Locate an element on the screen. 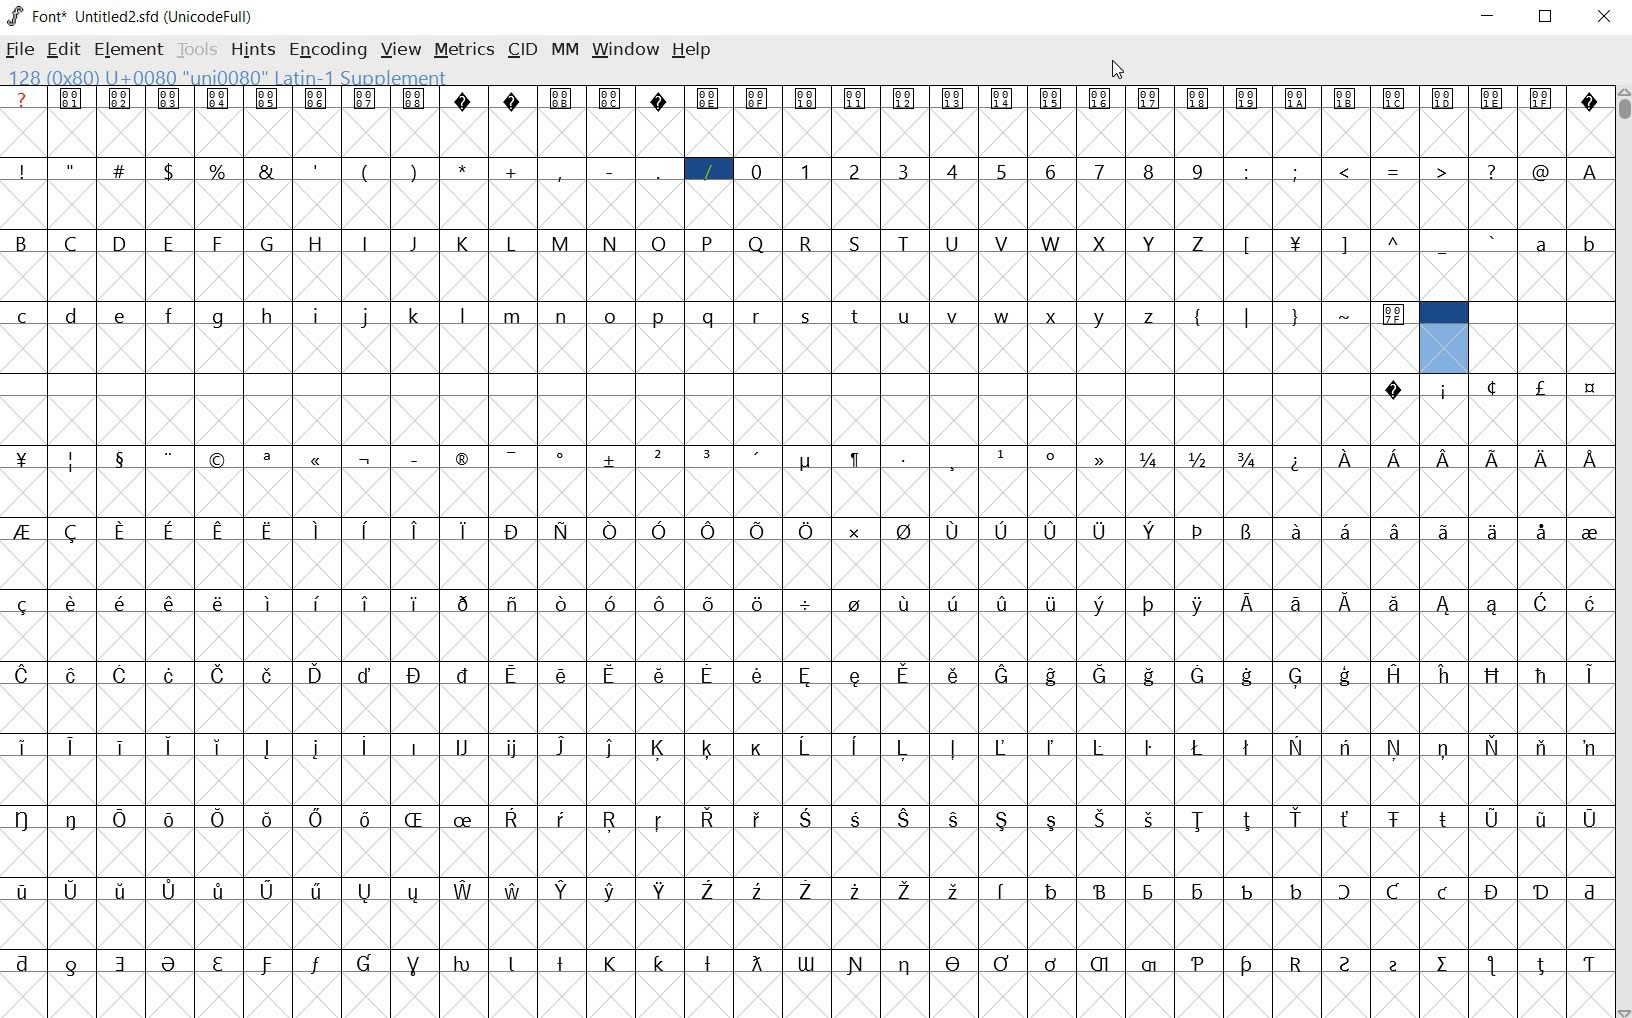 This screenshot has width=1632, height=1018. Symbol is located at coordinates (466, 818).